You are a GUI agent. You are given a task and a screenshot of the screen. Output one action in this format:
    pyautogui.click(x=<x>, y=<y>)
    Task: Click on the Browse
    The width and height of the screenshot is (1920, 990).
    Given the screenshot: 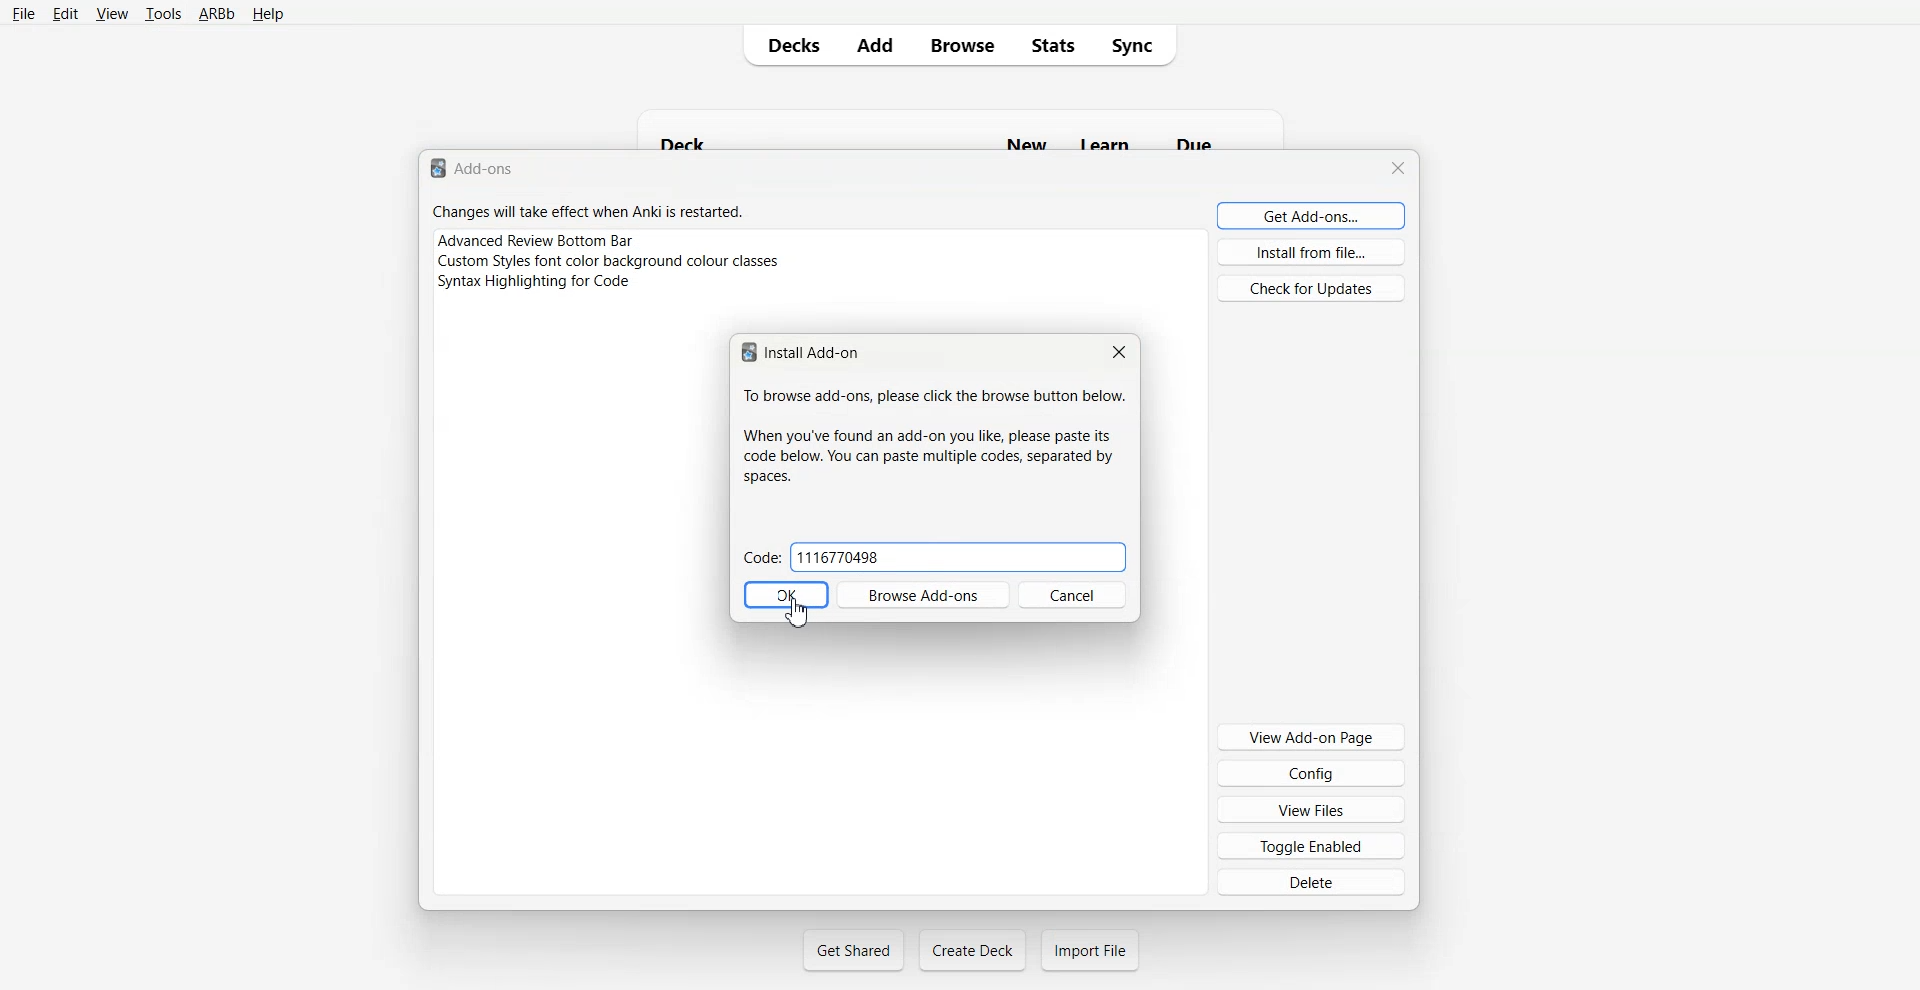 What is the action you would take?
    pyautogui.click(x=961, y=46)
    